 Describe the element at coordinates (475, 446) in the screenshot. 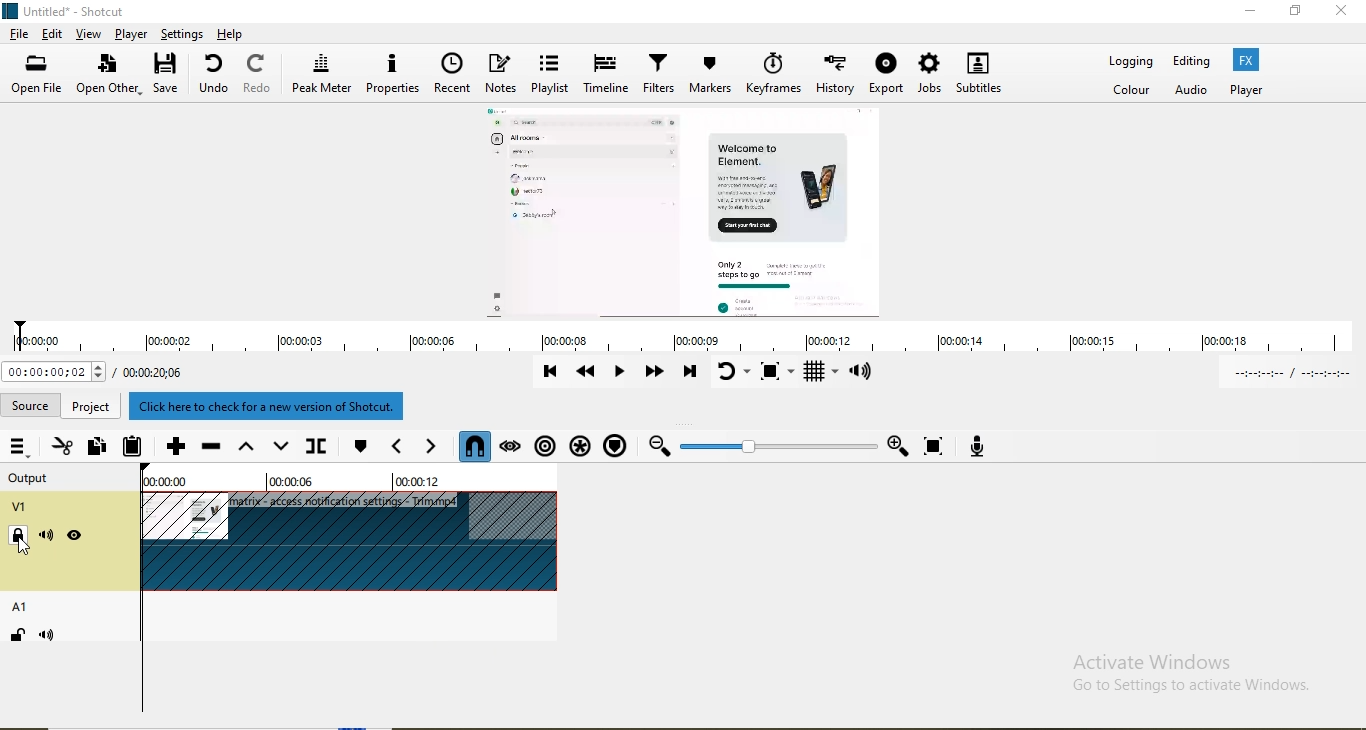

I see `Snap` at that location.